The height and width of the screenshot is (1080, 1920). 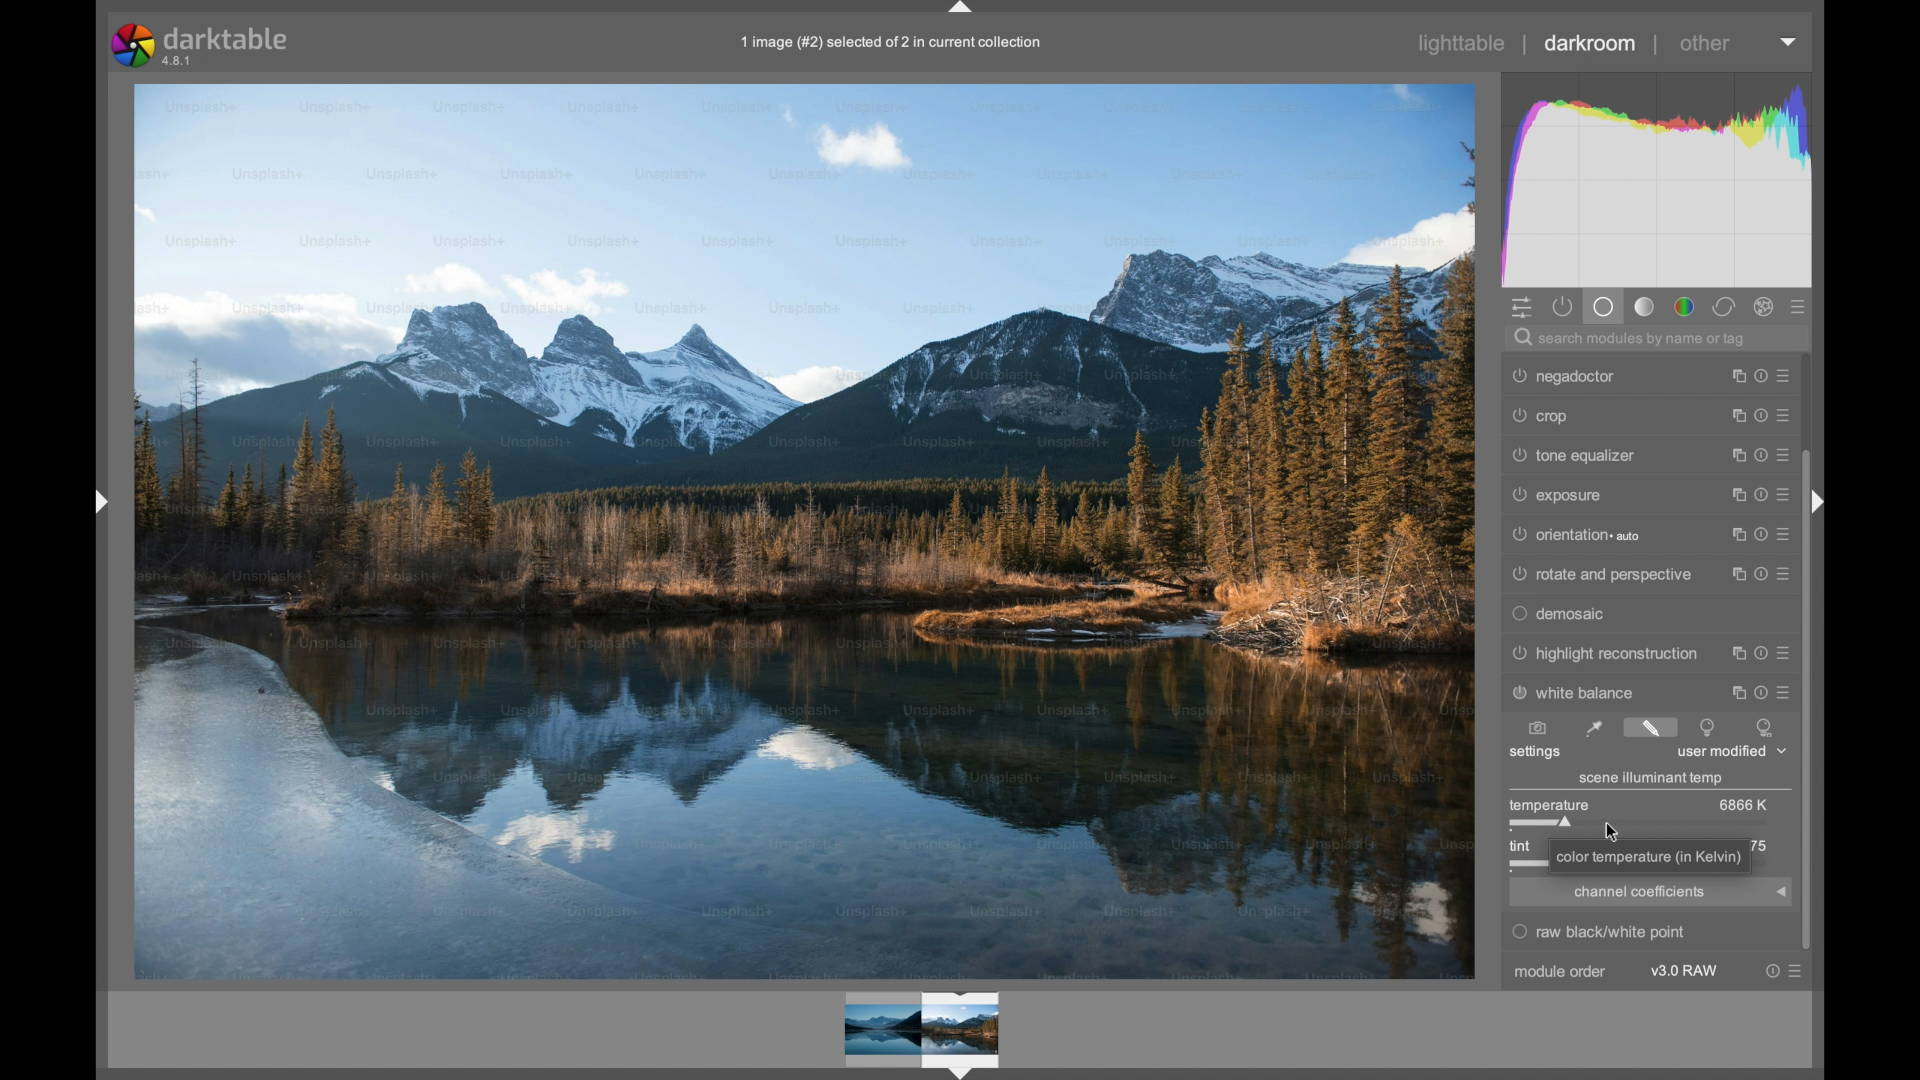 What do you see at coordinates (1574, 455) in the screenshot?
I see `tone equalizer` at bounding box center [1574, 455].